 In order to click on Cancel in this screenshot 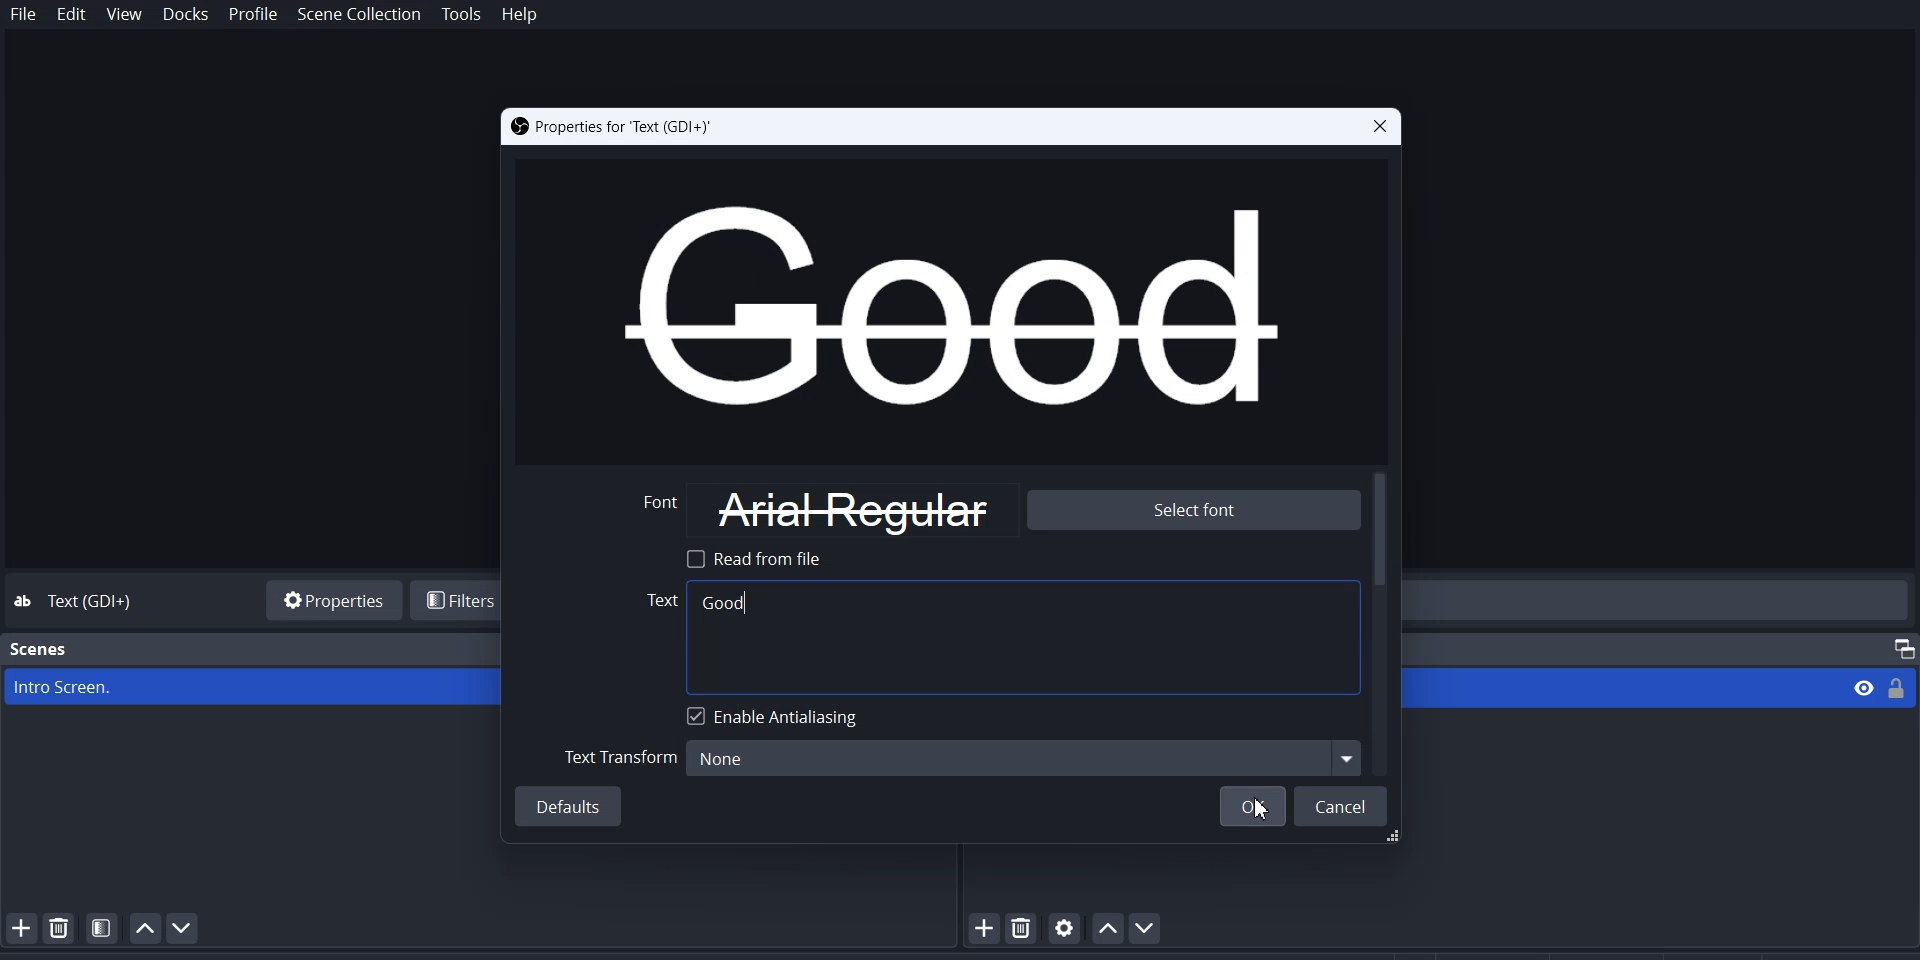, I will do `click(1343, 808)`.